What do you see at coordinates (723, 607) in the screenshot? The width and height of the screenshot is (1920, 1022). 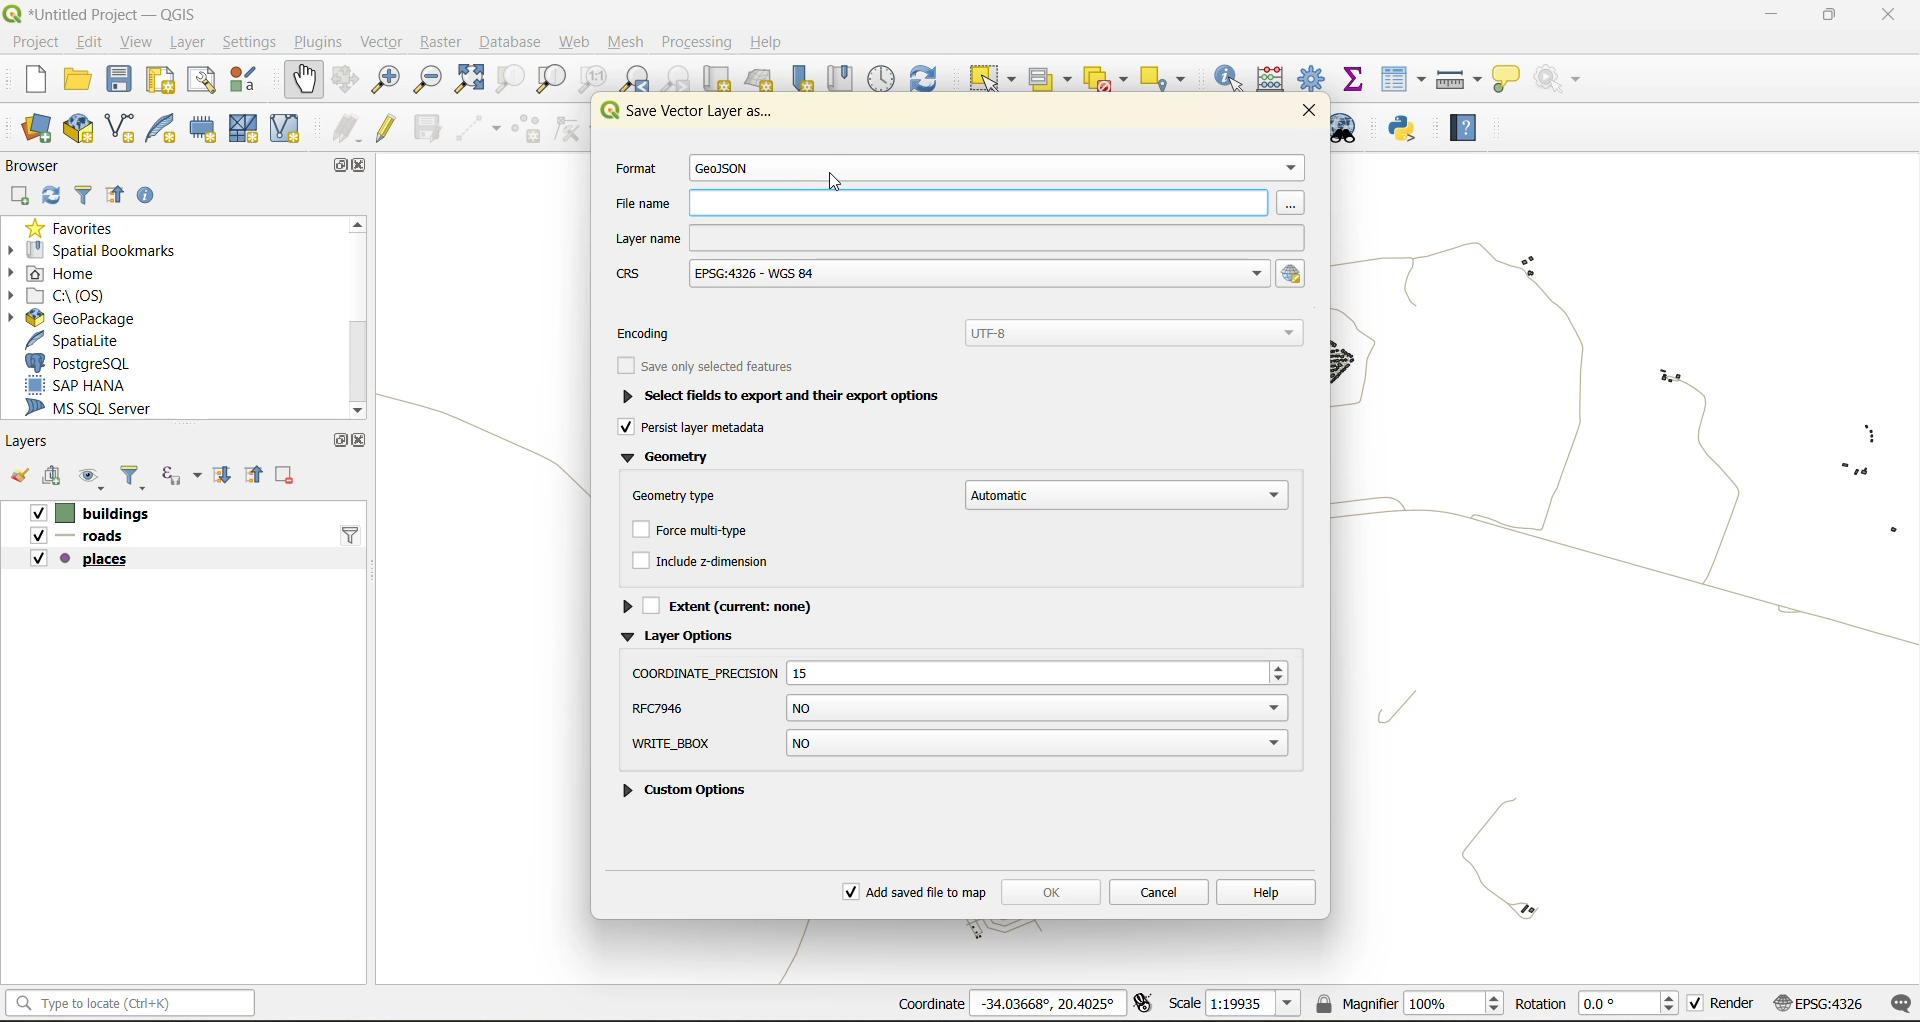 I see `extent ` at bounding box center [723, 607].